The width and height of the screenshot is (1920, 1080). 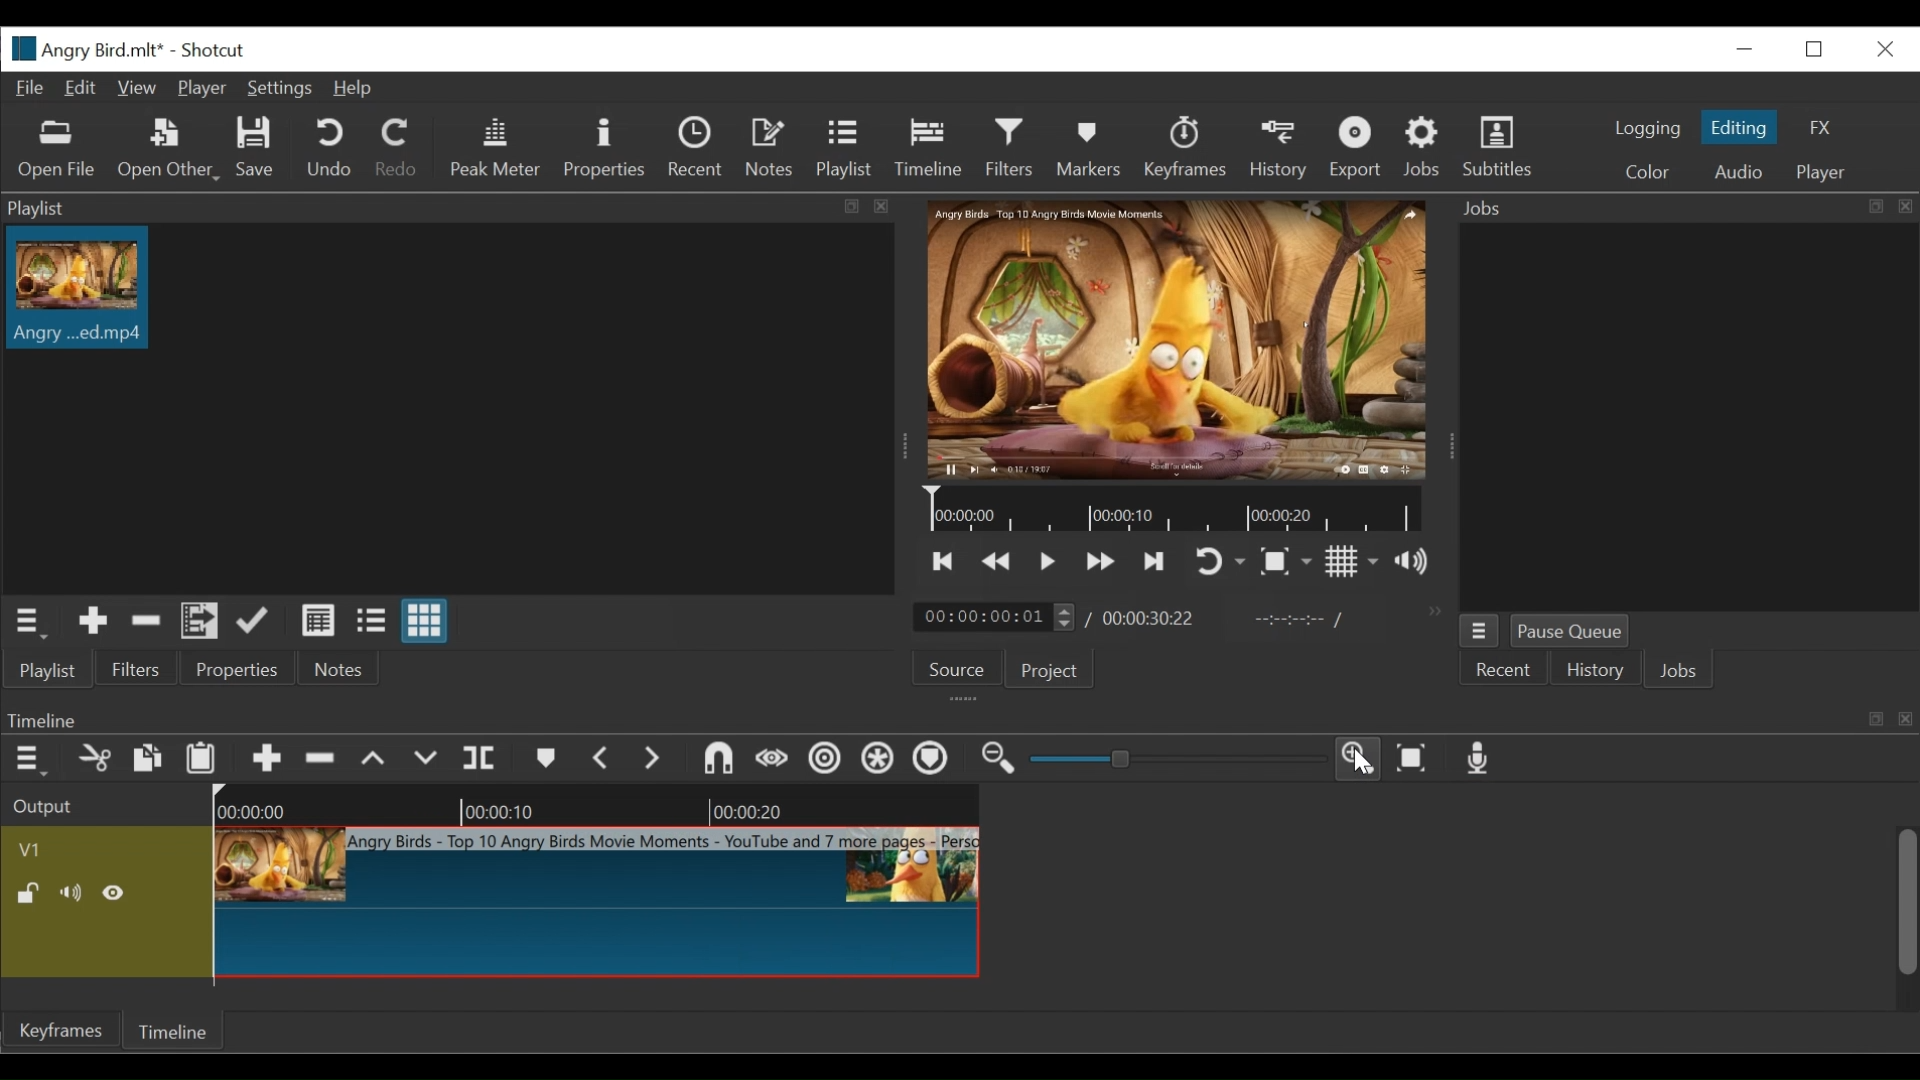 I want to click on Zoom timeline in, so click(x=1361, y=761).